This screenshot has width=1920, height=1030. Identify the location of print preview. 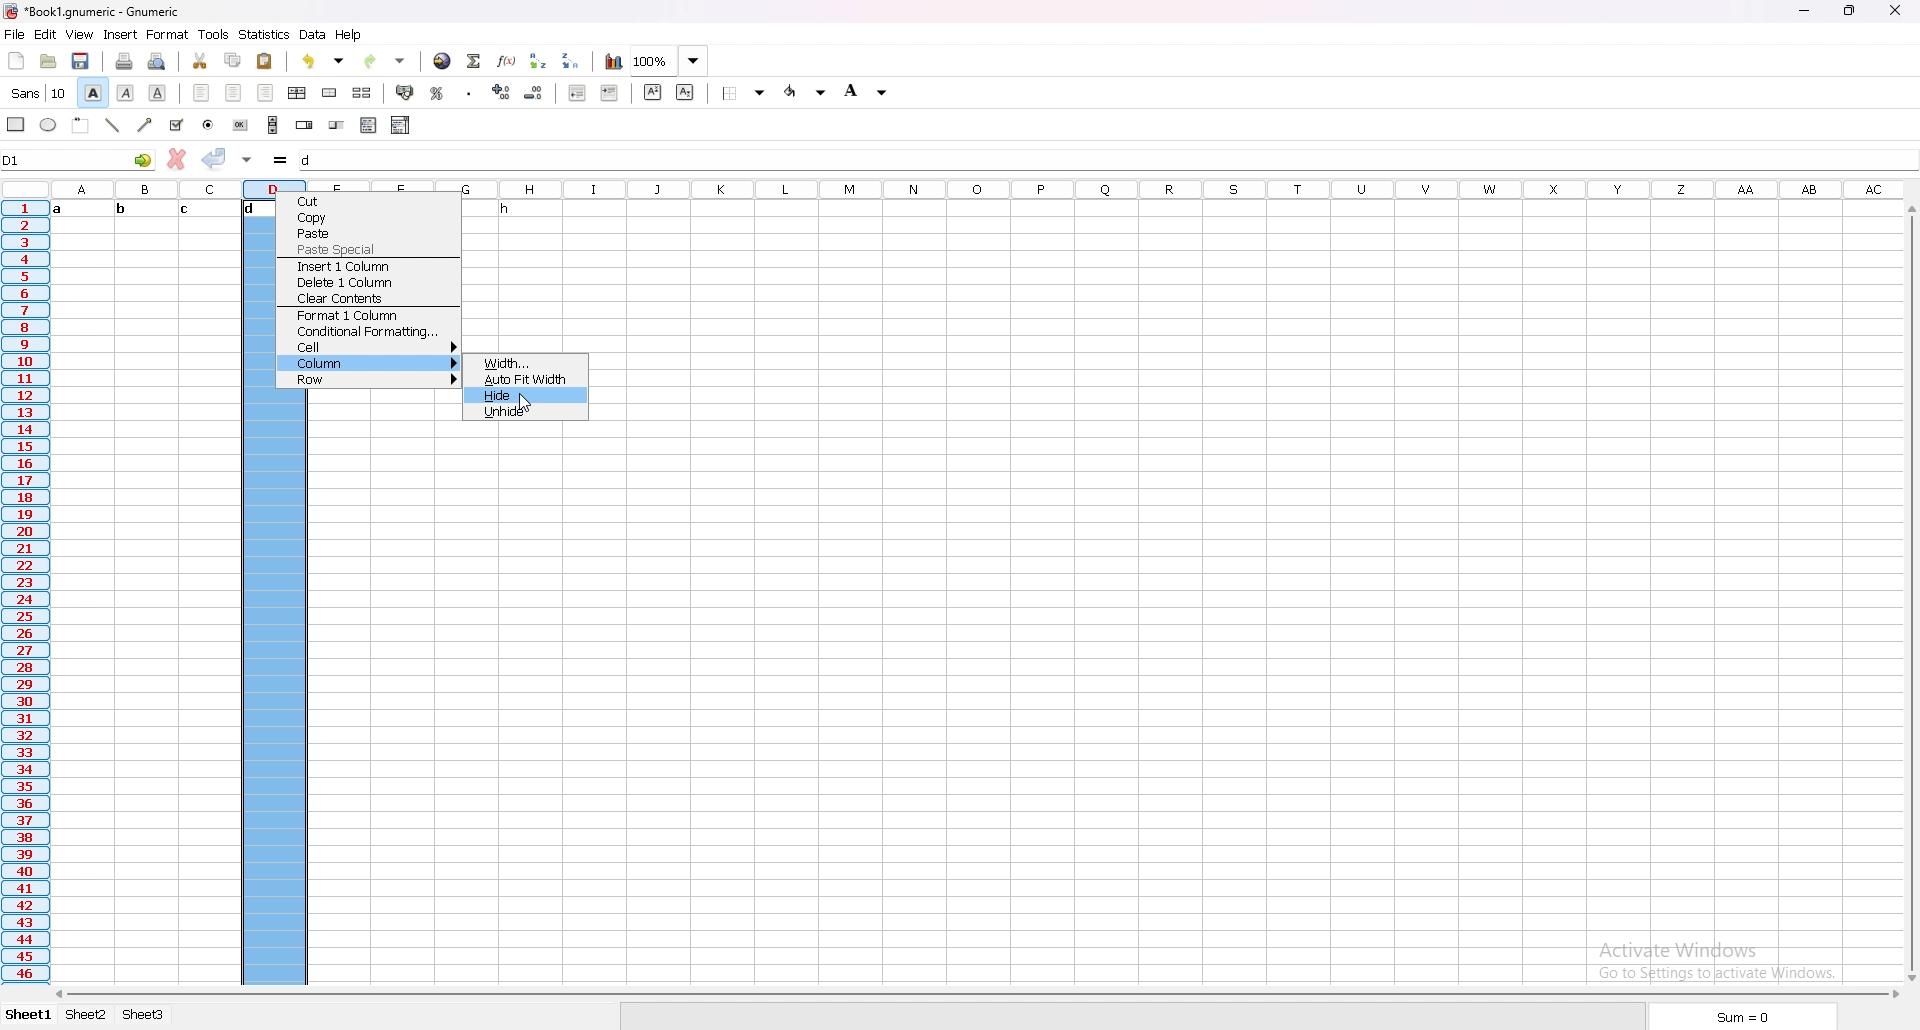
(158, 61).